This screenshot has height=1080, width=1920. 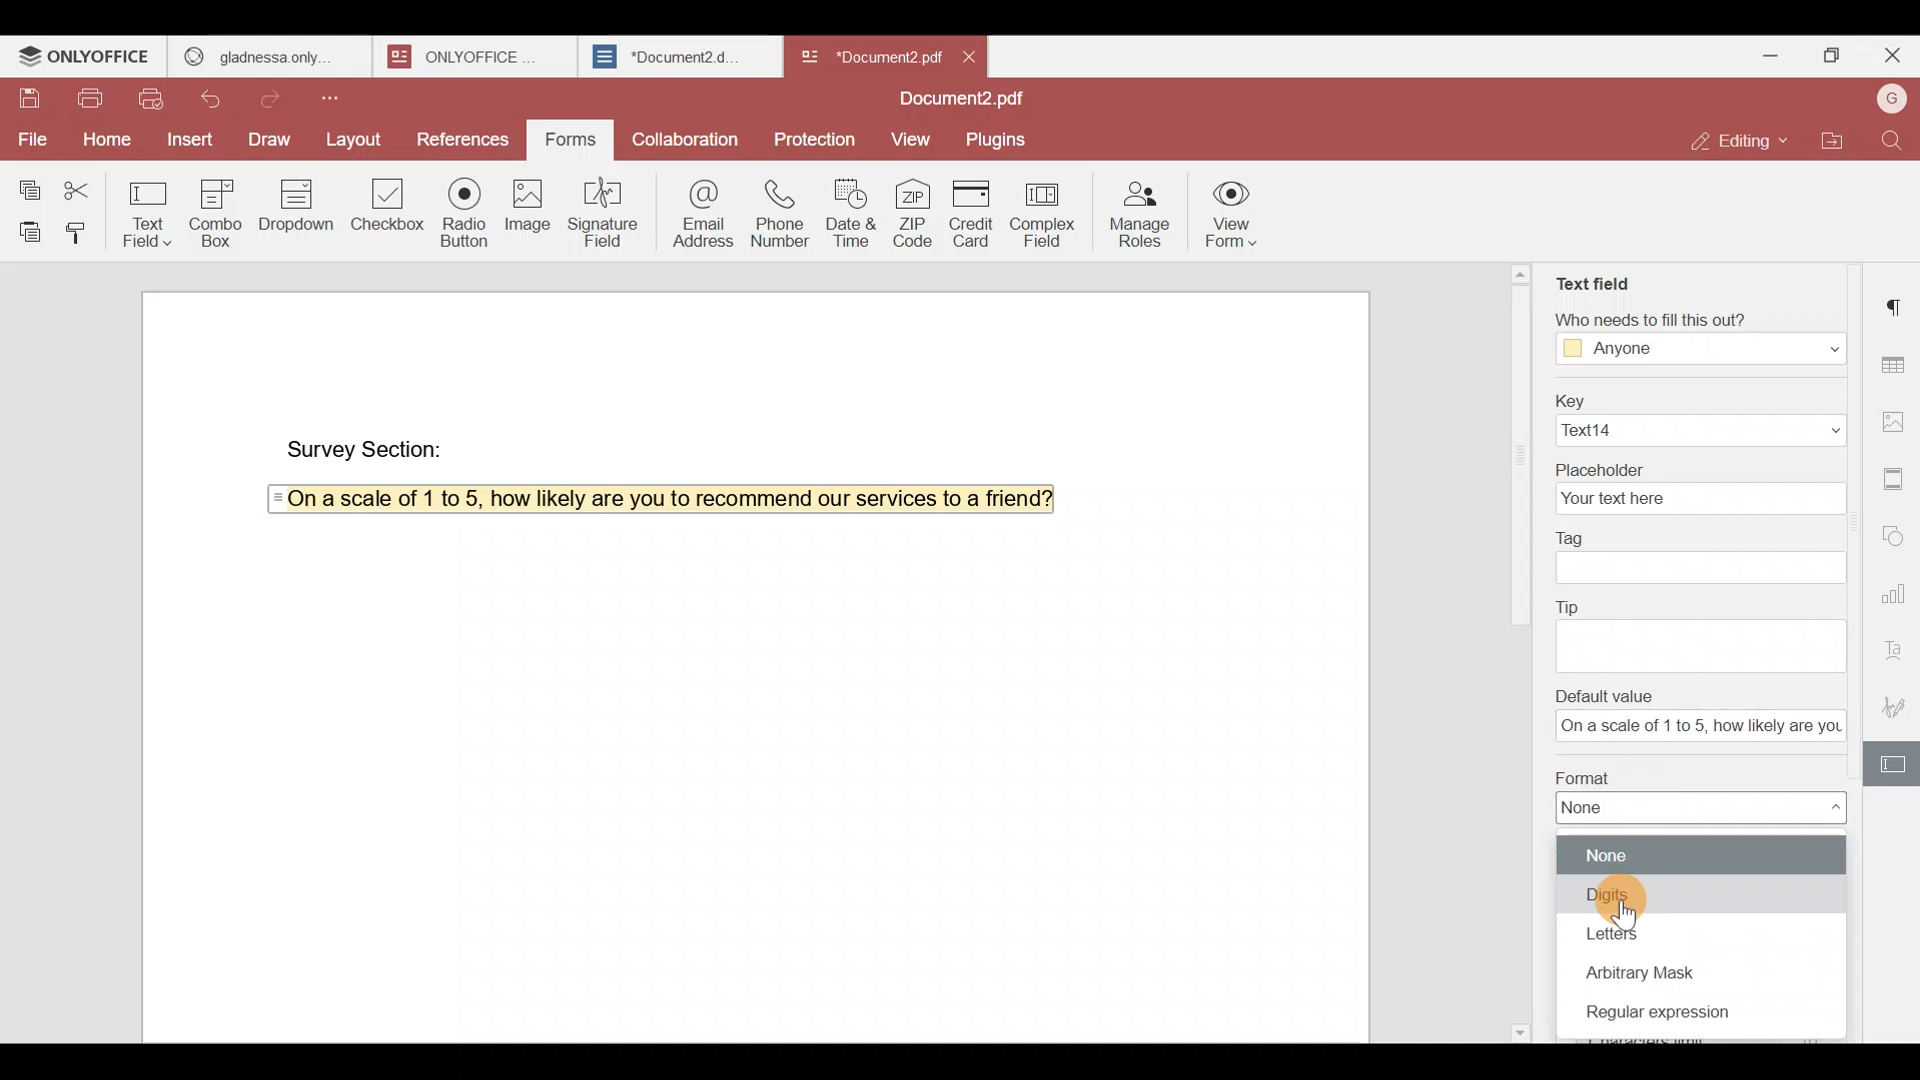 What do you see at coordinates (700, 211) in the screenshot?
I see `Email address` at bounding box center [700, 211].